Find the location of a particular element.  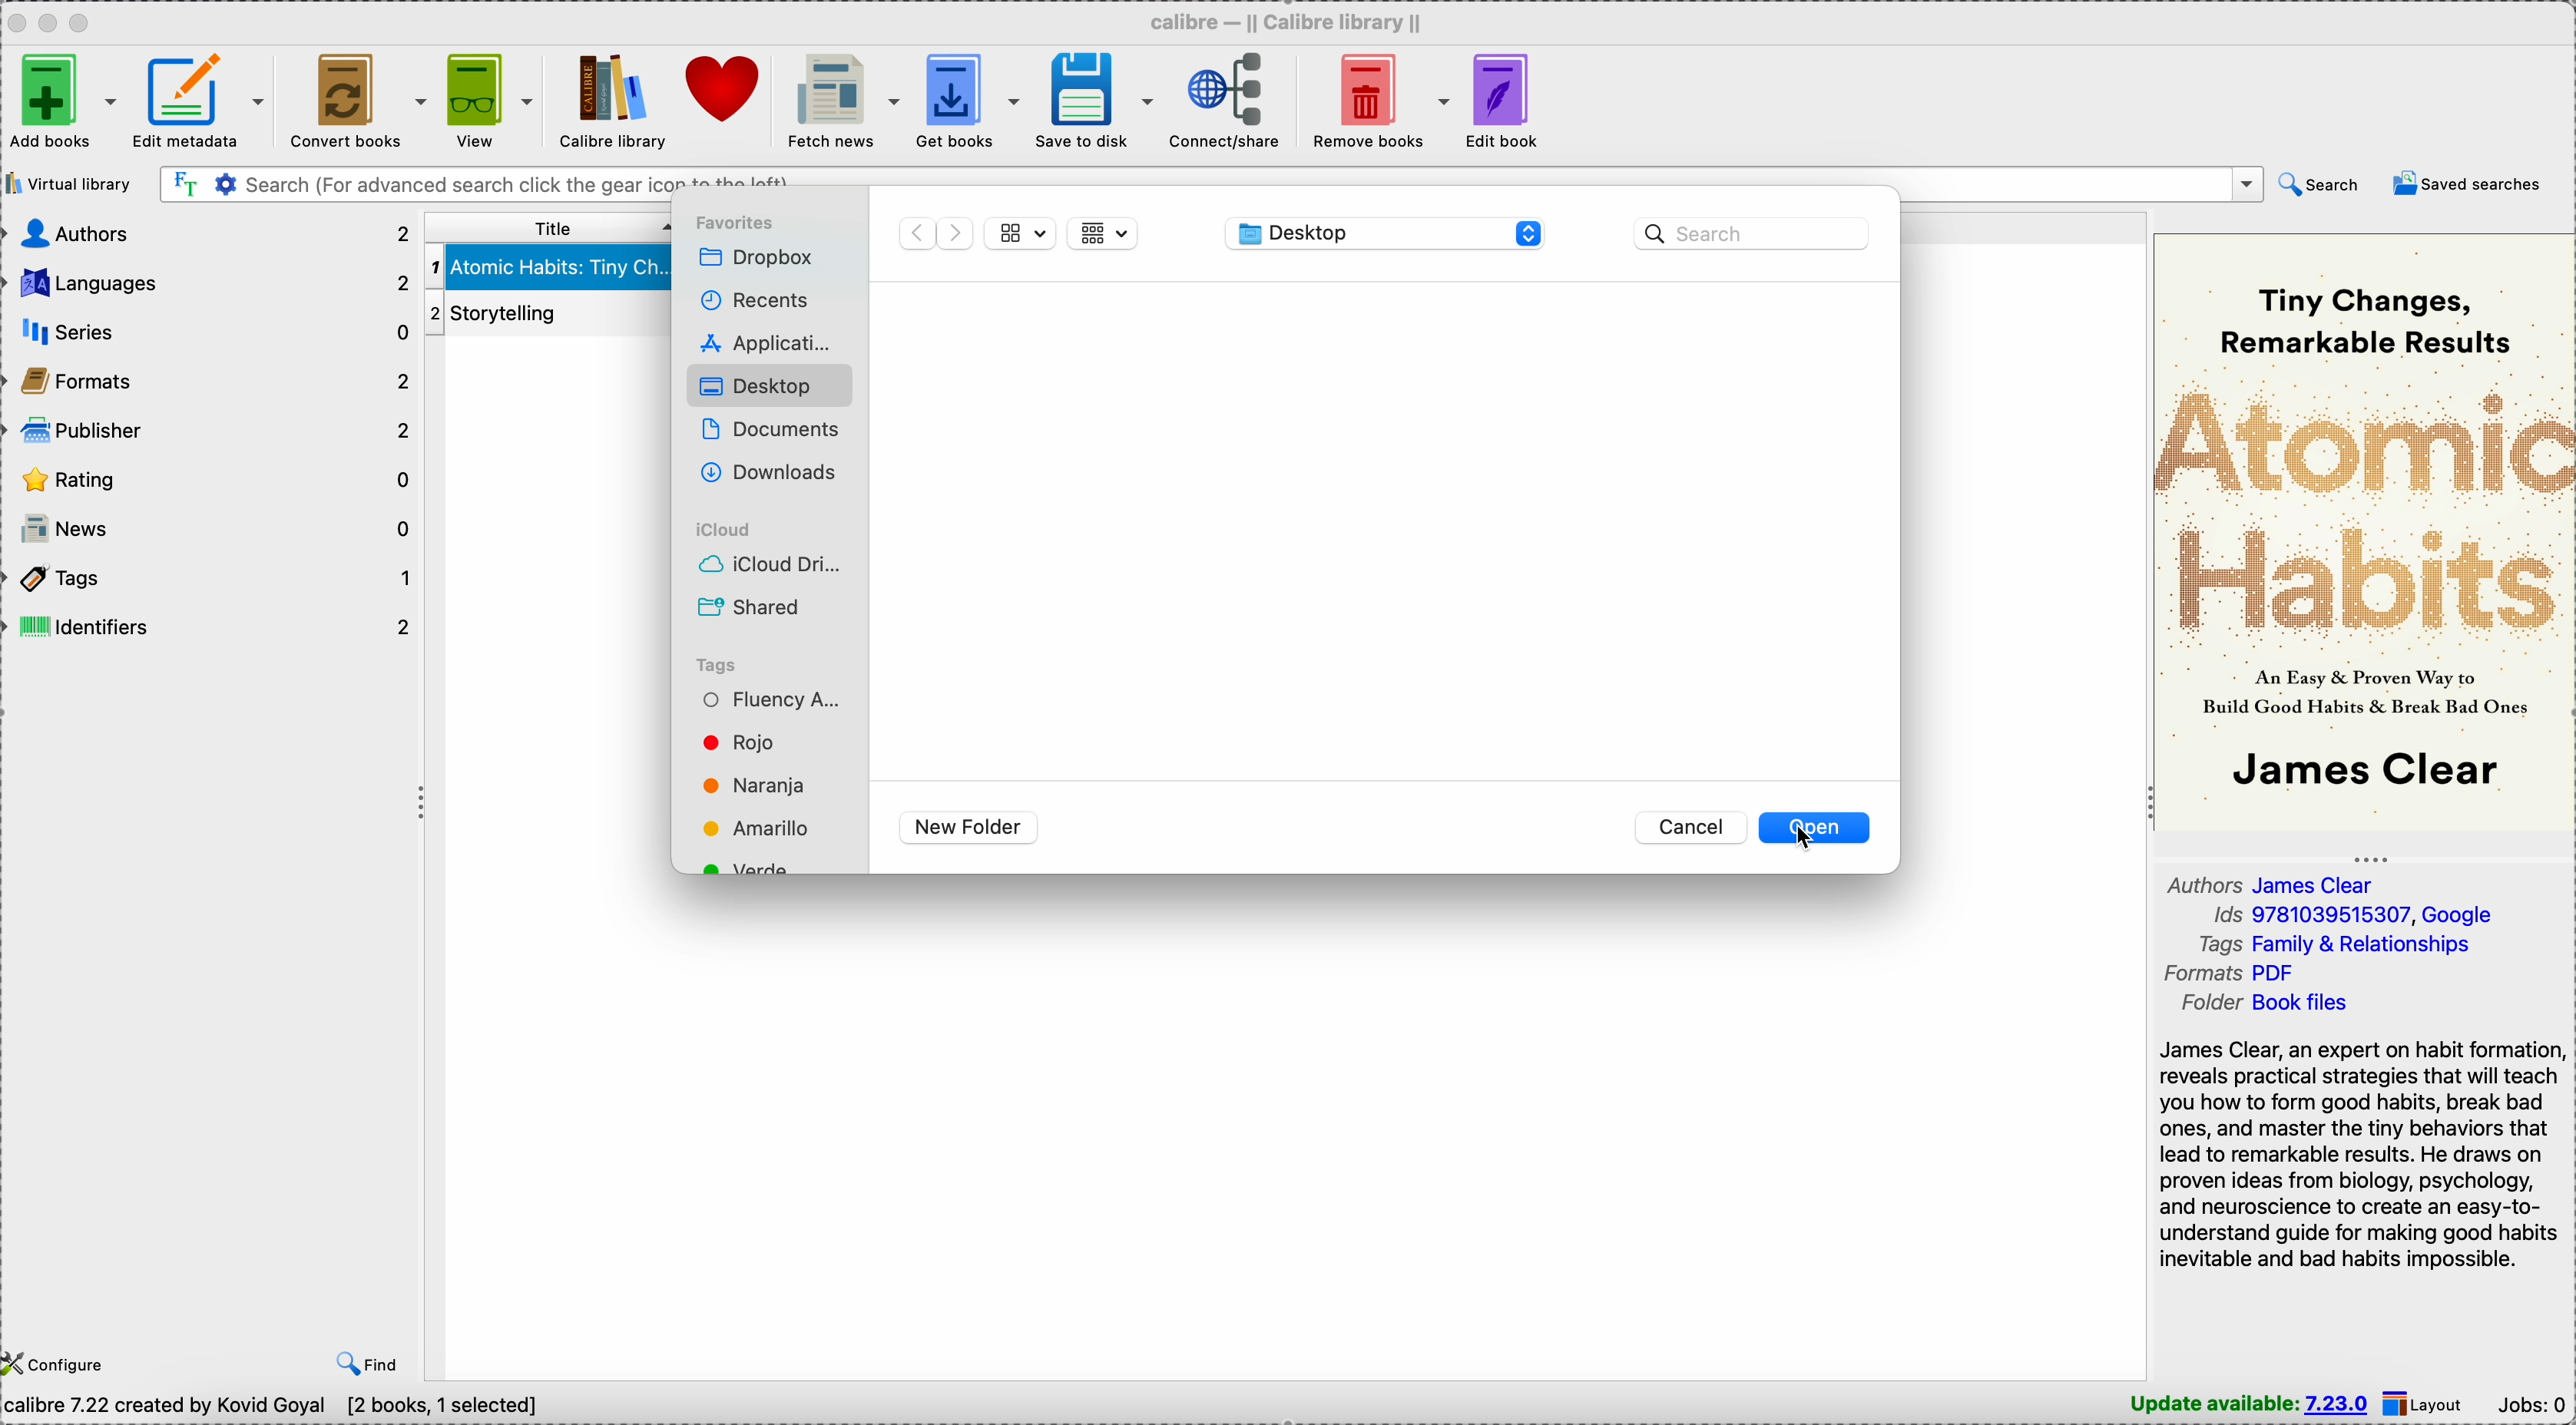

cursor is located at coordinates (1806, 842).